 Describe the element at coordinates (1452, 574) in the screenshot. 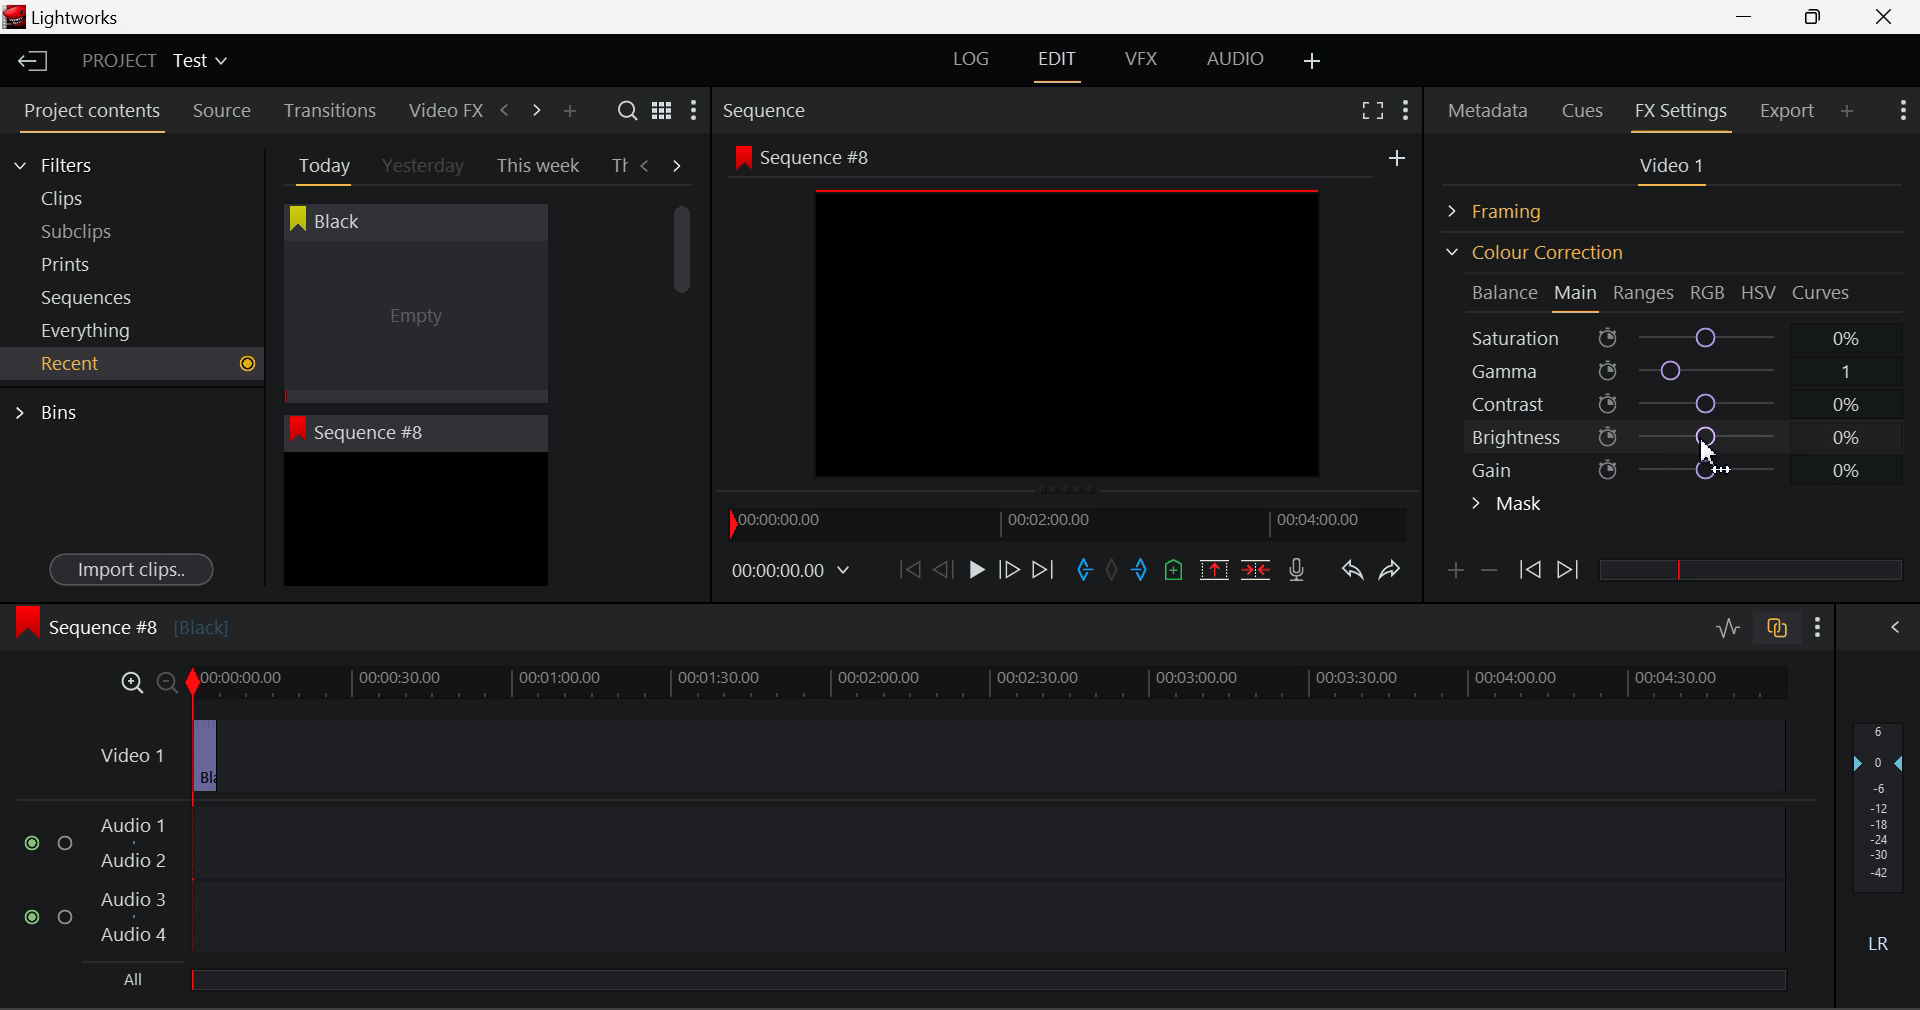

I see `Add keyframe` at that location.